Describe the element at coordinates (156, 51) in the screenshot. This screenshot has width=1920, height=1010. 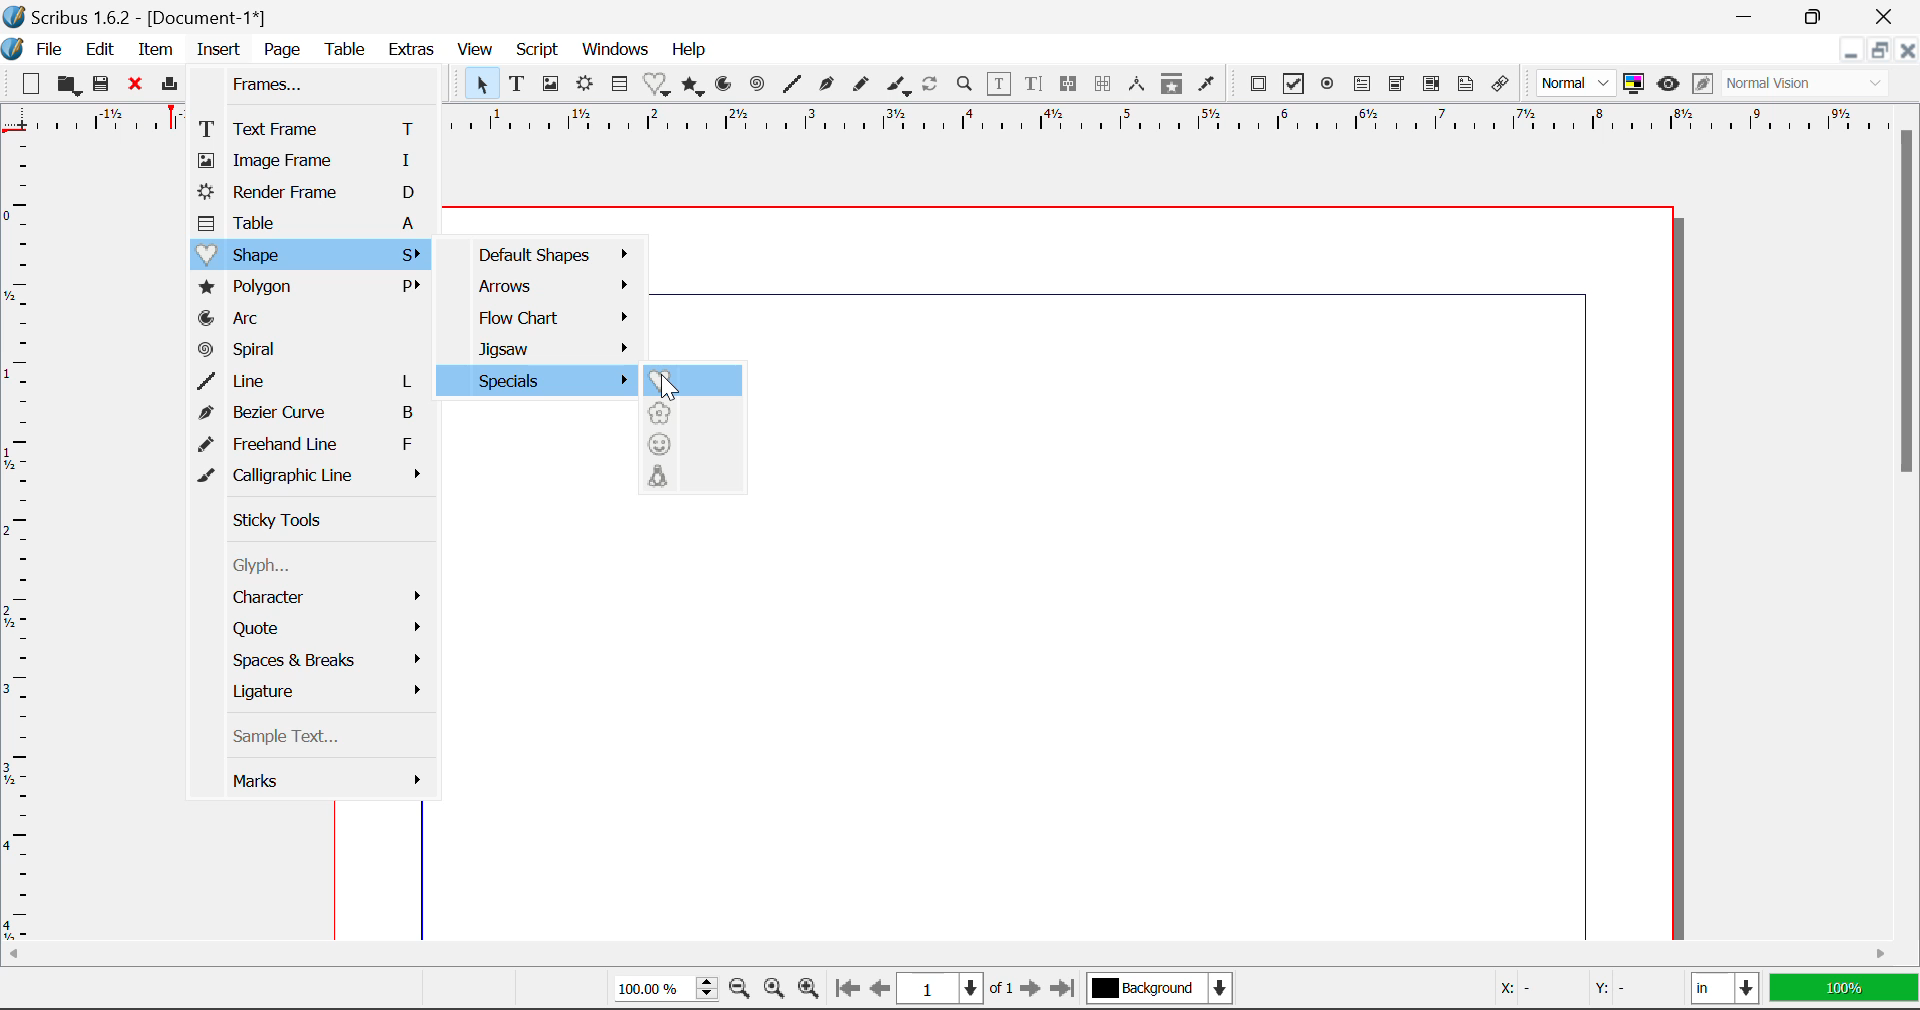
I see `Item` at that location.